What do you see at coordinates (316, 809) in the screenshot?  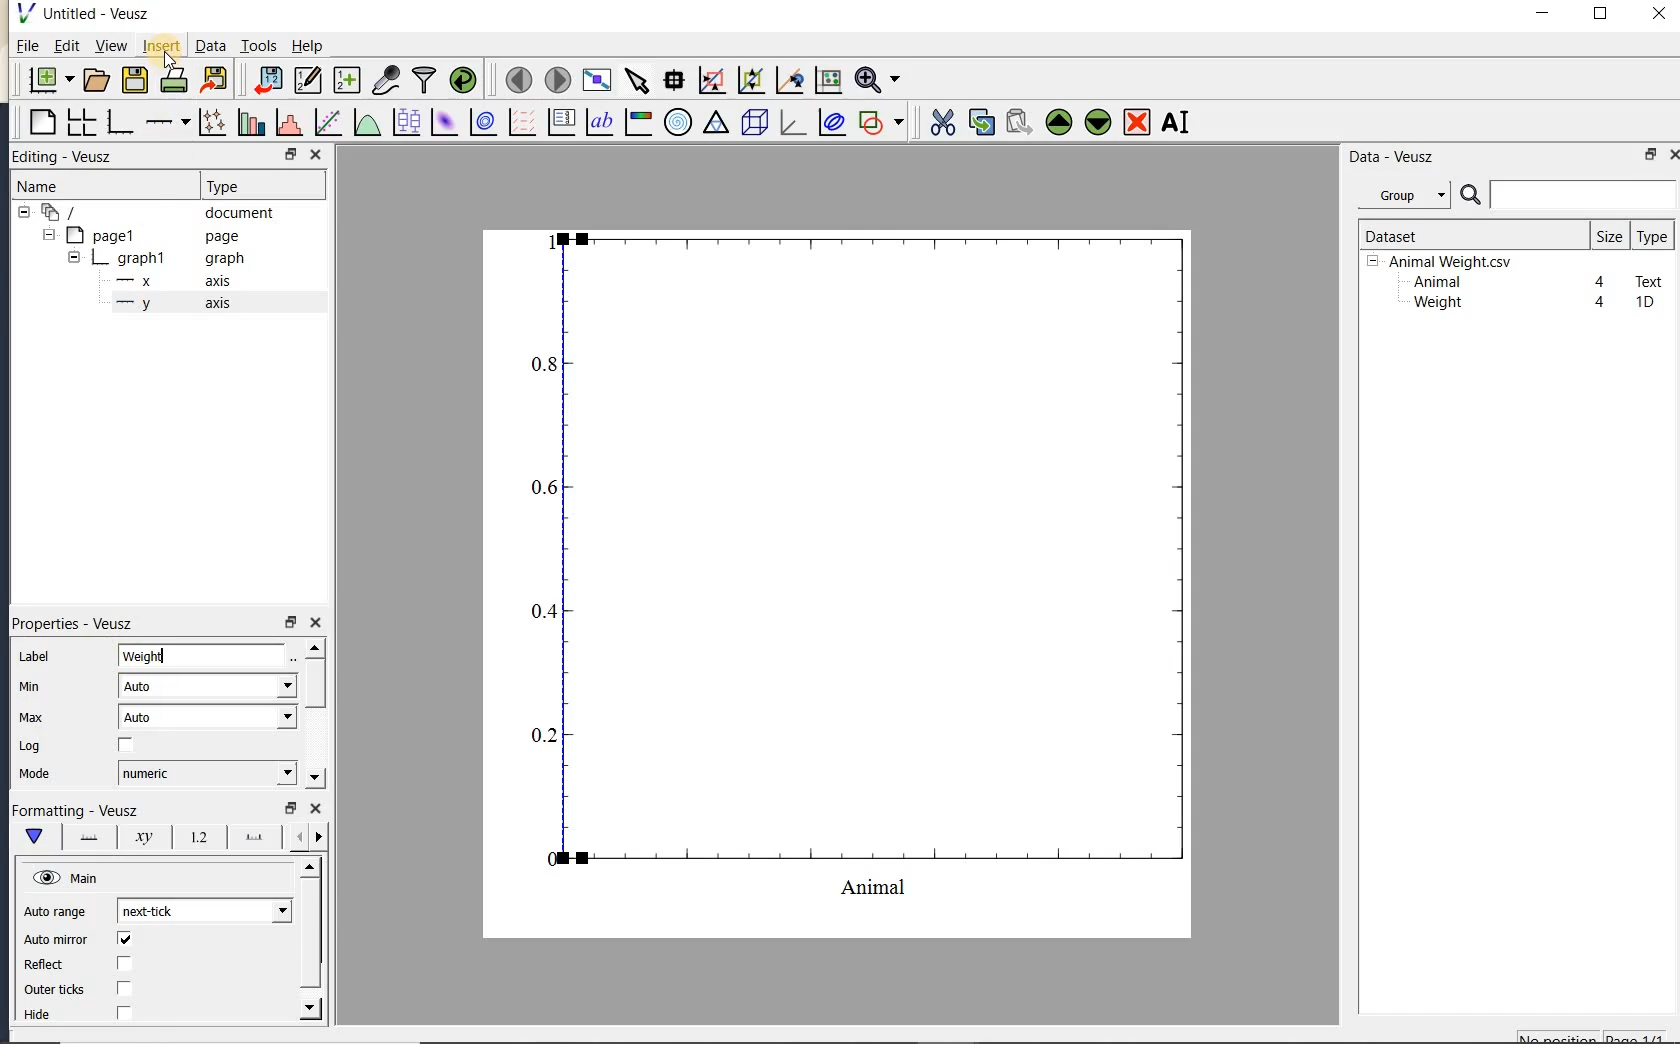 I see `close` at bounding box center [316, 809].